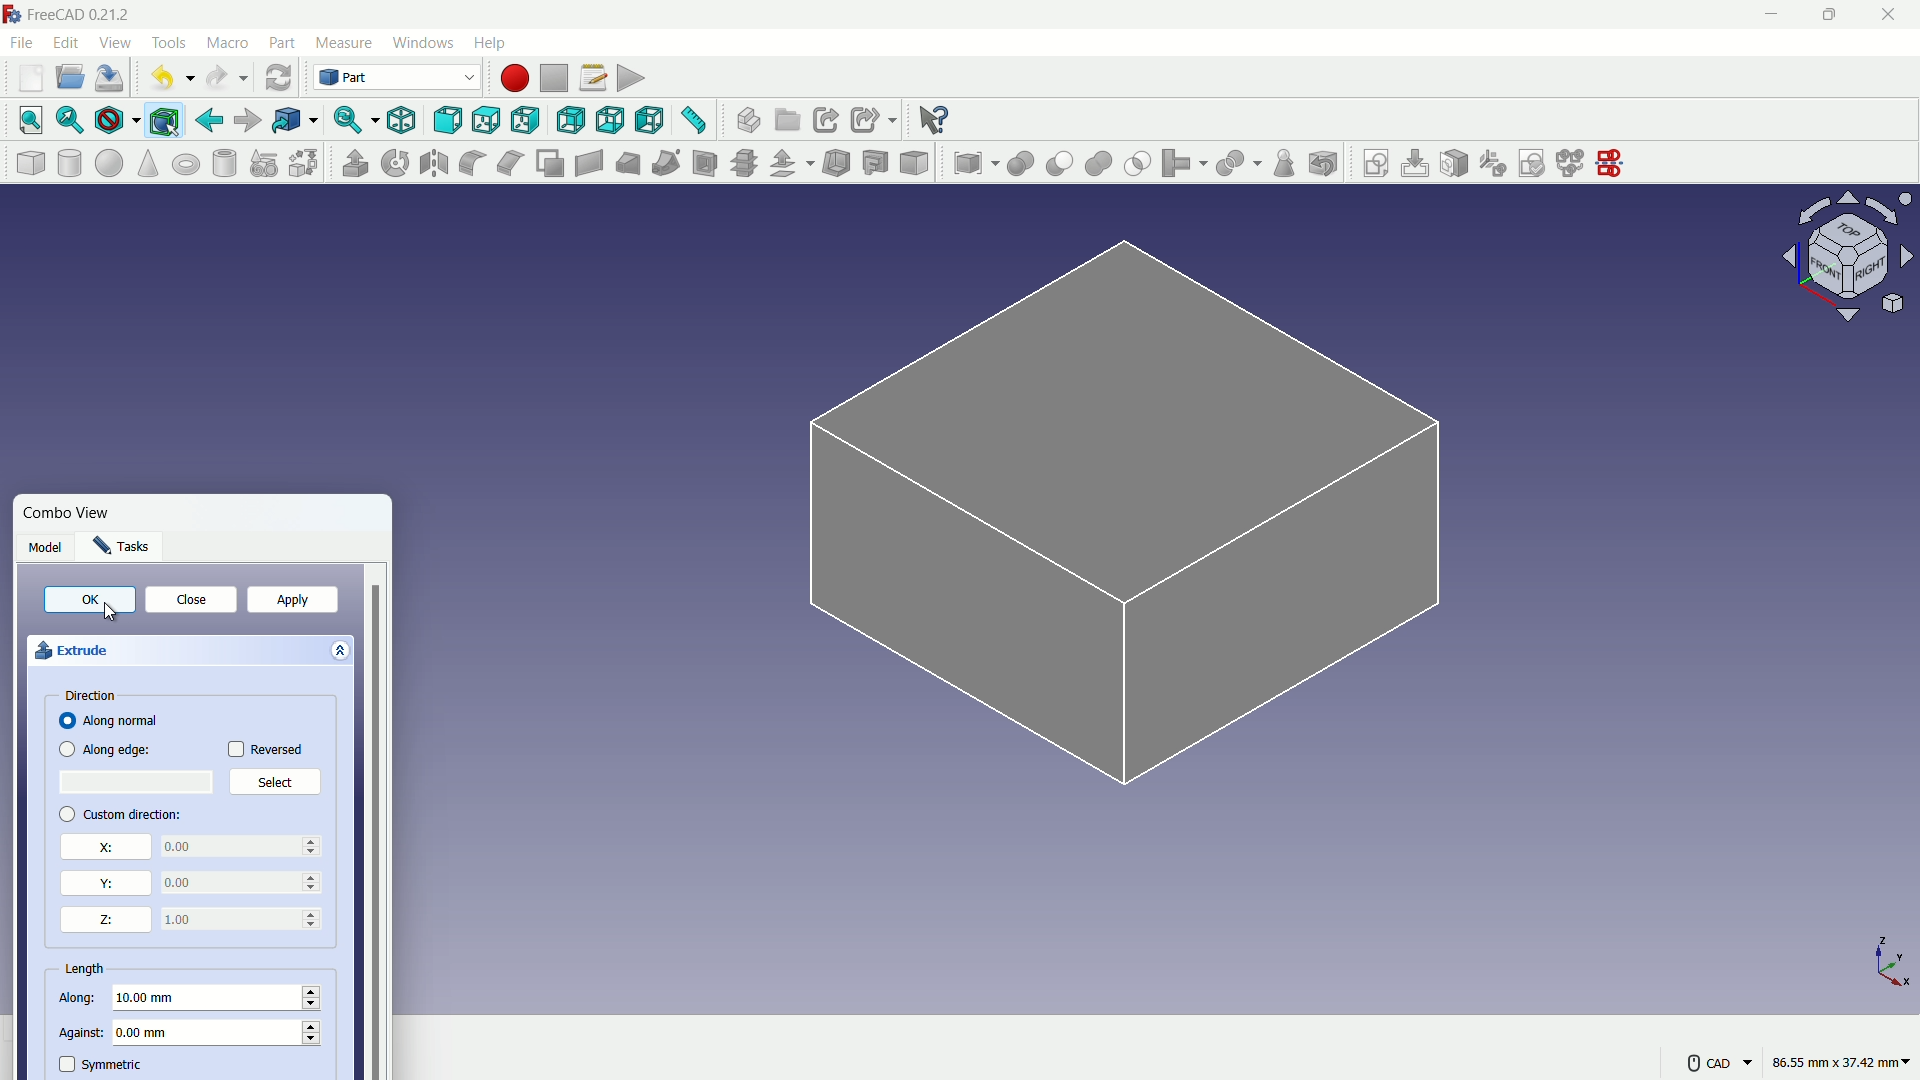  I want to click on hollow cylinder, so click(225, 163).